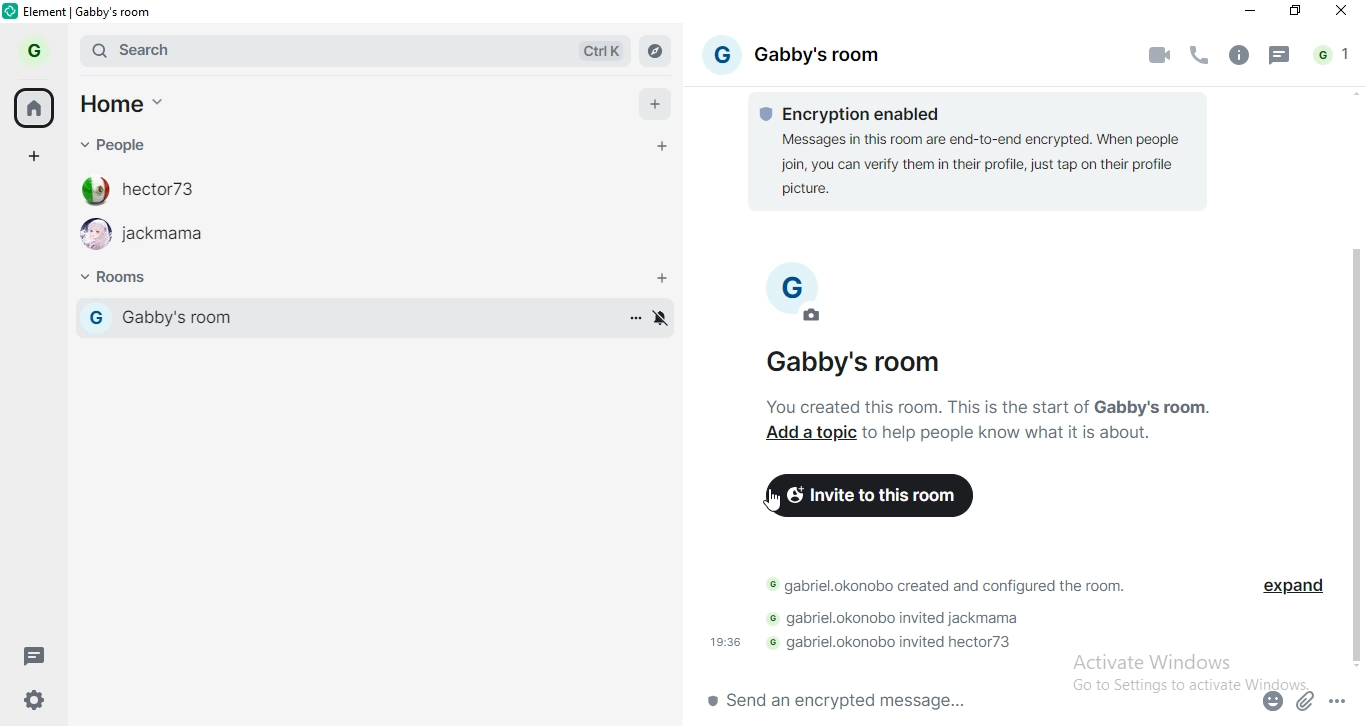  I want to click on emoji, so click(1273, 702).